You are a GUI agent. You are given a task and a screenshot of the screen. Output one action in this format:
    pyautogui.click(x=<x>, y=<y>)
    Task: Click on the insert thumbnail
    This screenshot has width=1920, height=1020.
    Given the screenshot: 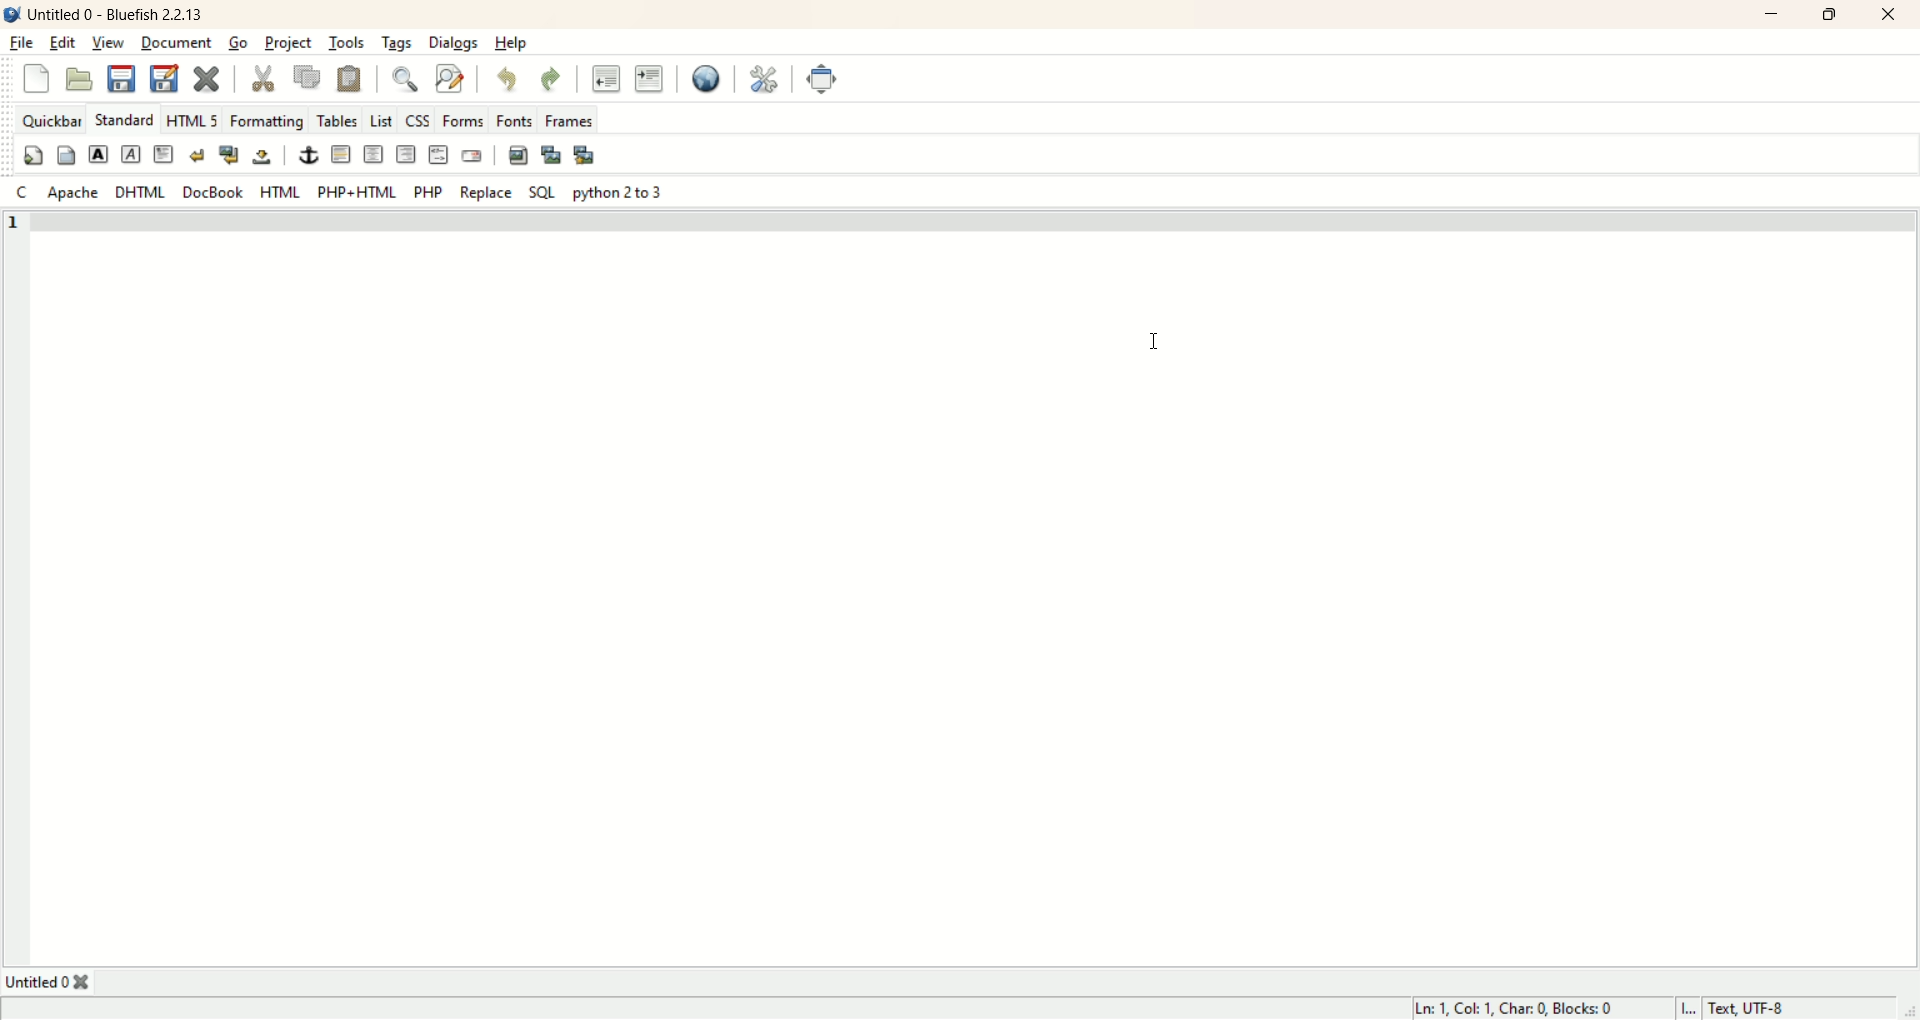 What is the action you would take?
    pyautogui.click(x=549, y=155)
    